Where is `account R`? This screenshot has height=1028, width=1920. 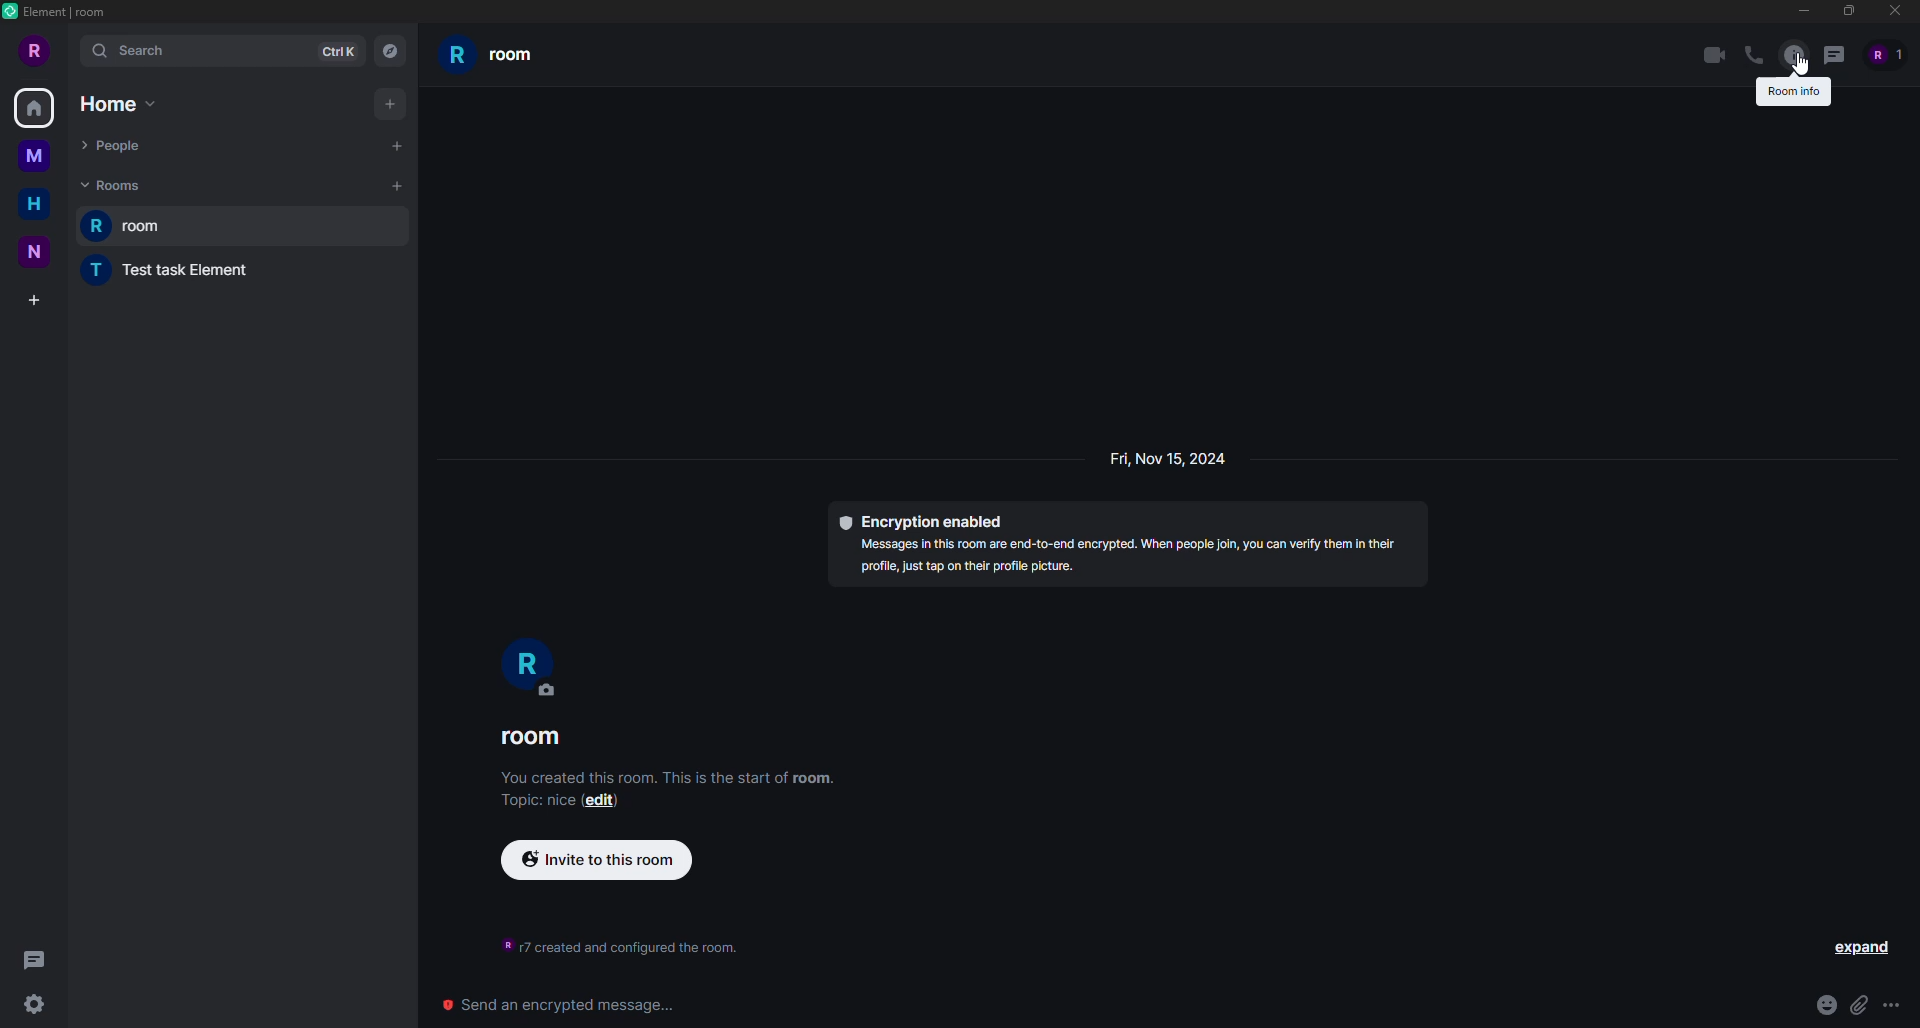 account R is located at coordinates (1889, 53).